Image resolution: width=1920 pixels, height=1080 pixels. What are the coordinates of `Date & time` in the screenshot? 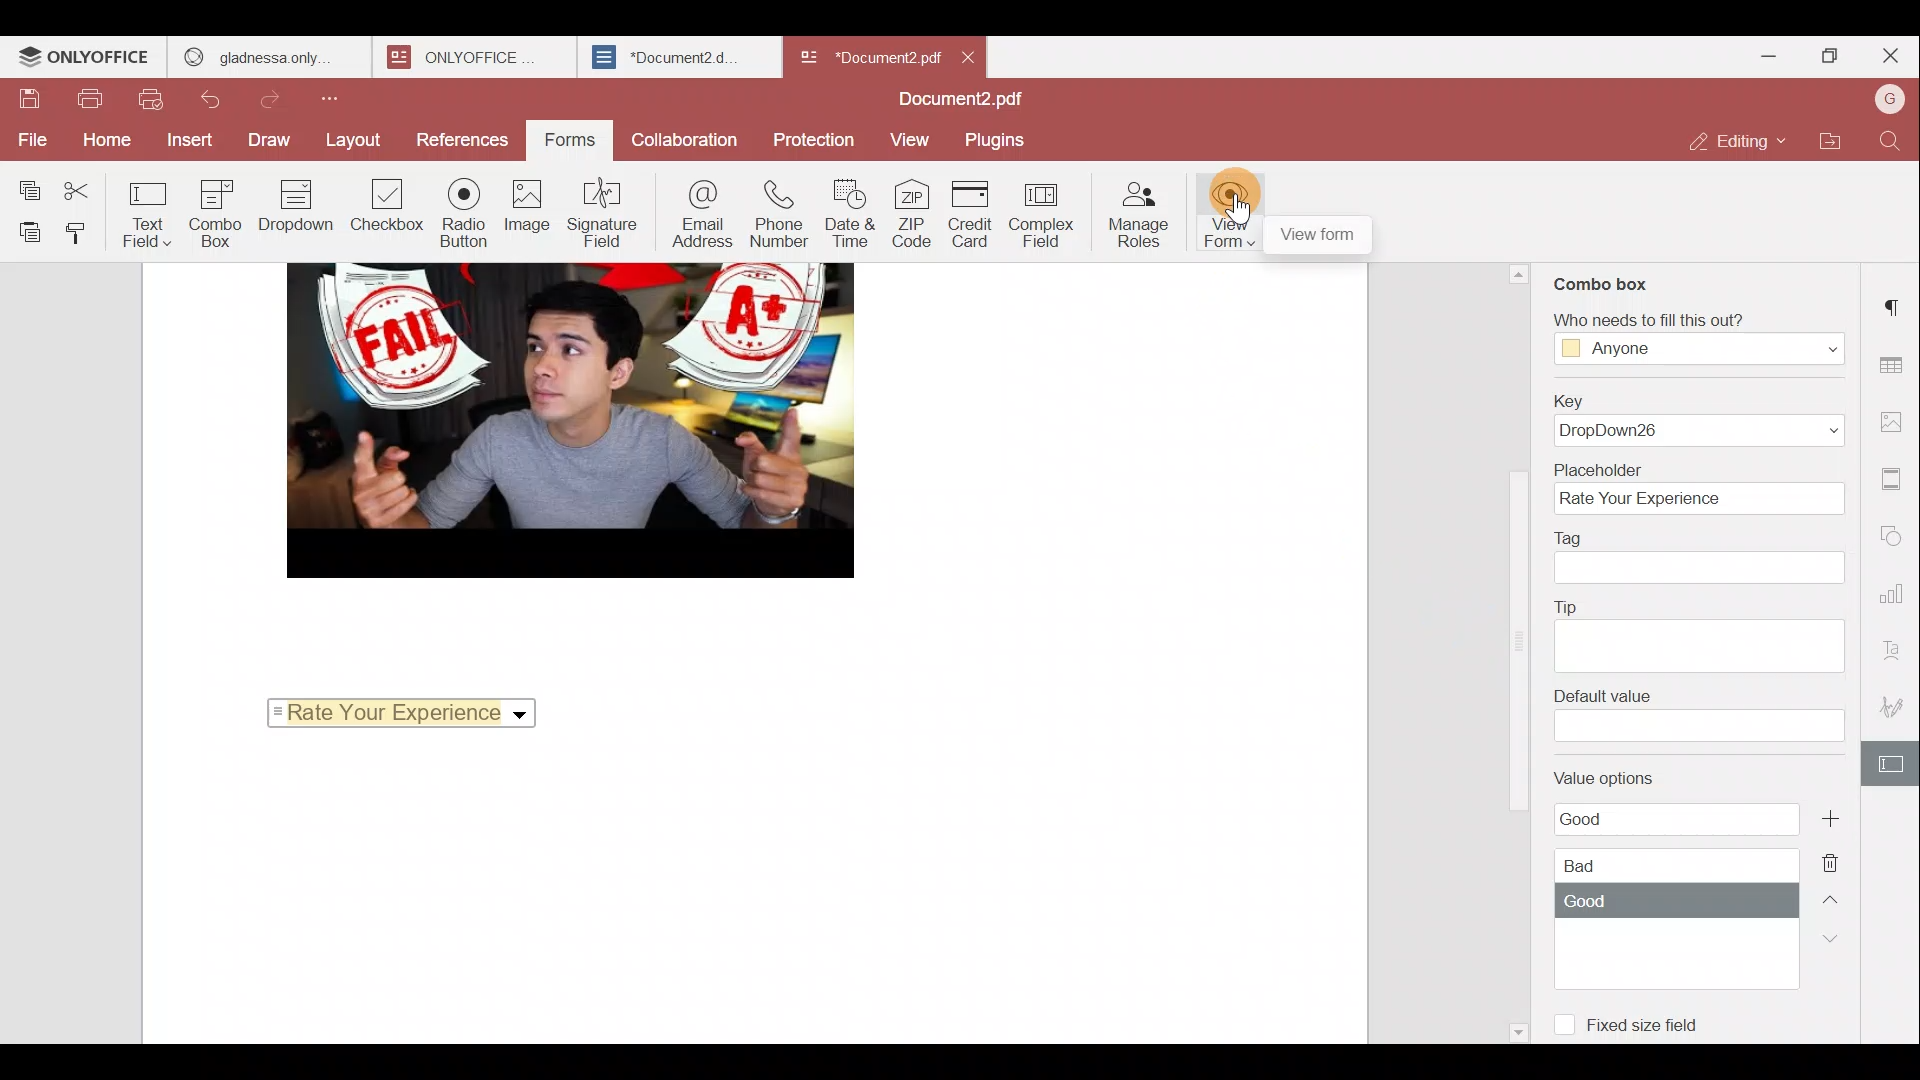 It's located at (851, 217).